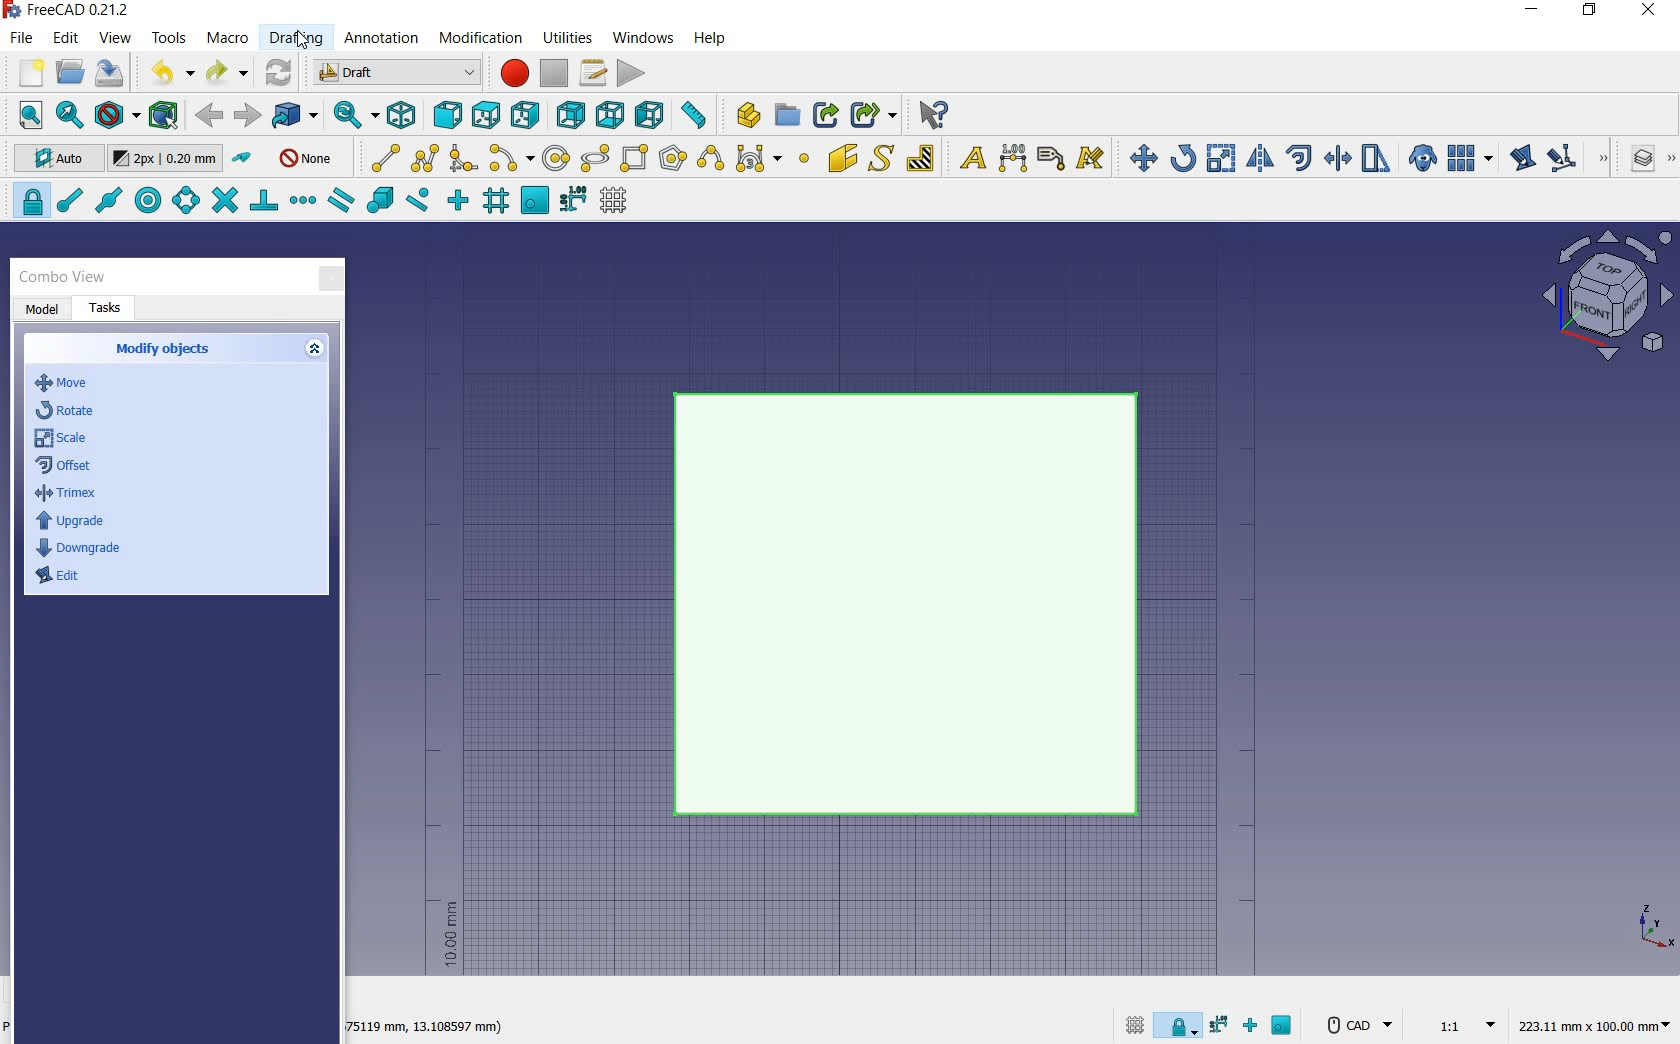  Describe the element at coordinates (1599, 1027) in the screenshot. I see `dimension` at that location.